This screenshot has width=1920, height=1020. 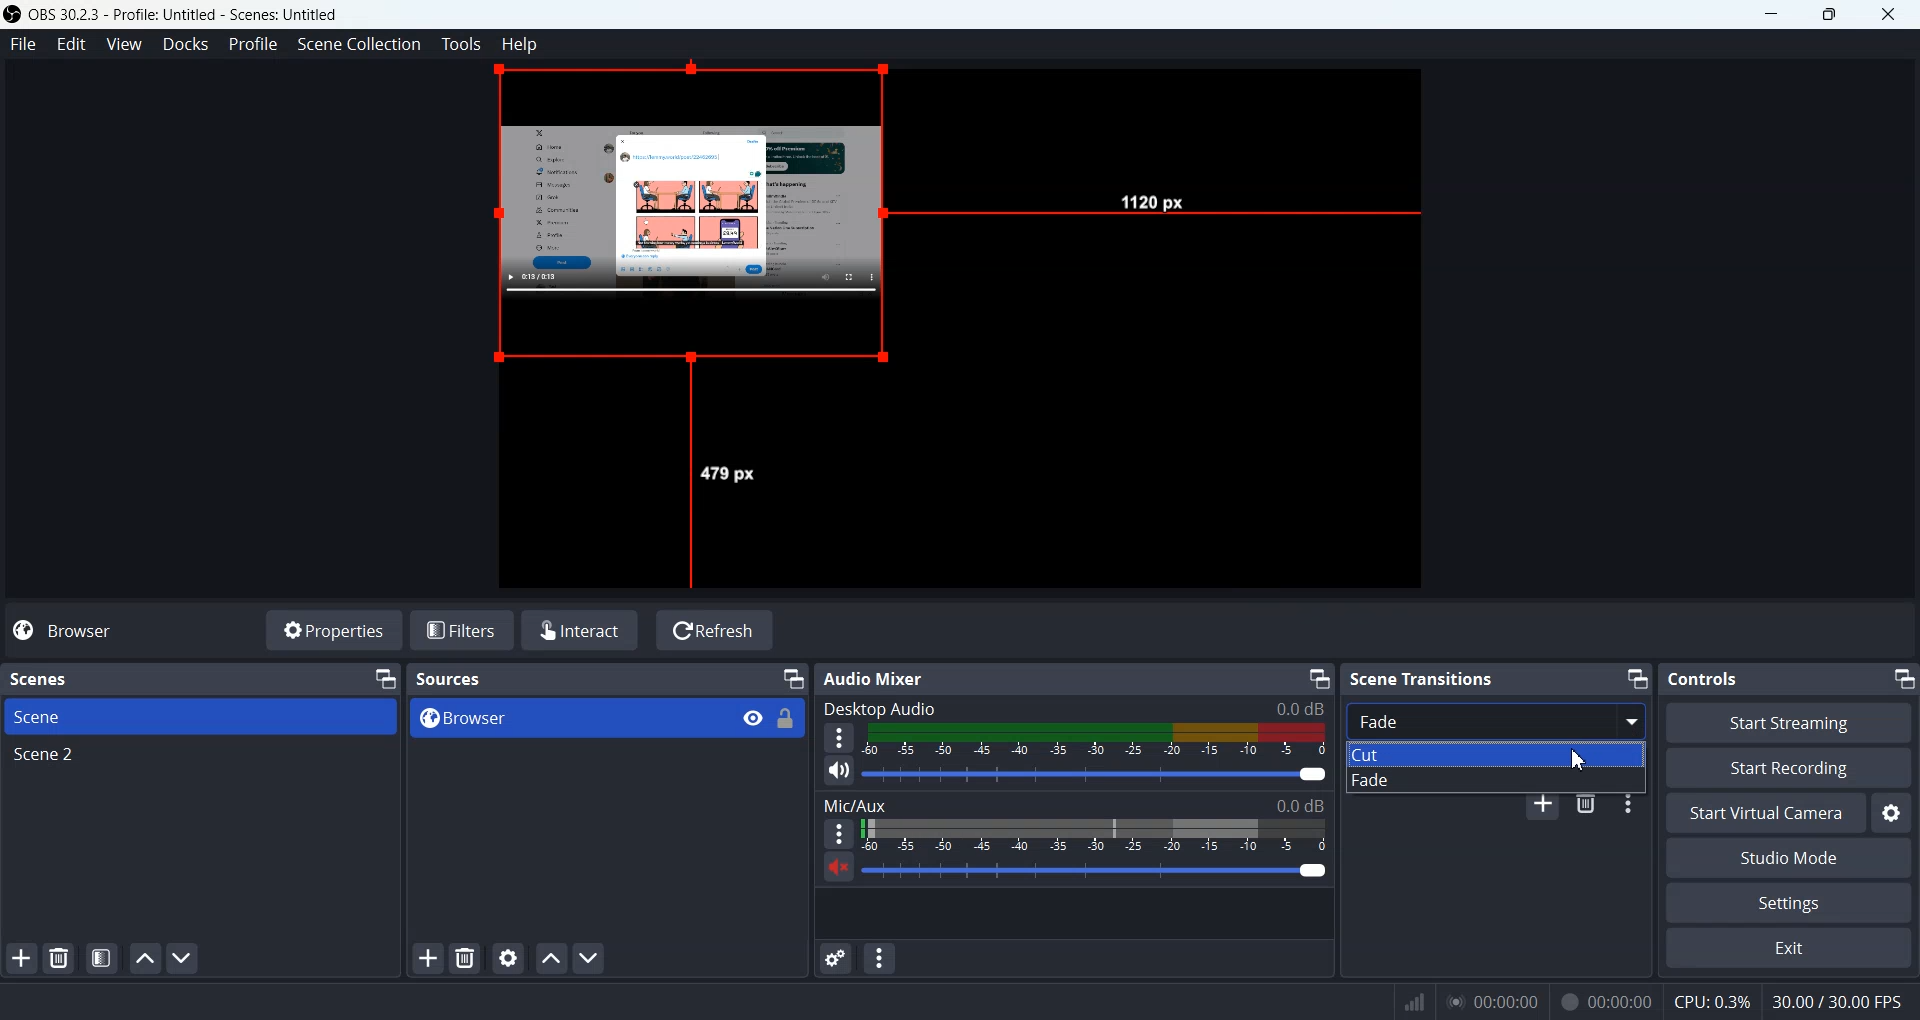 What do you see at coordinates (1712, 1002) in the screenshot?
I see `` at bounding box center [1712, 1002].